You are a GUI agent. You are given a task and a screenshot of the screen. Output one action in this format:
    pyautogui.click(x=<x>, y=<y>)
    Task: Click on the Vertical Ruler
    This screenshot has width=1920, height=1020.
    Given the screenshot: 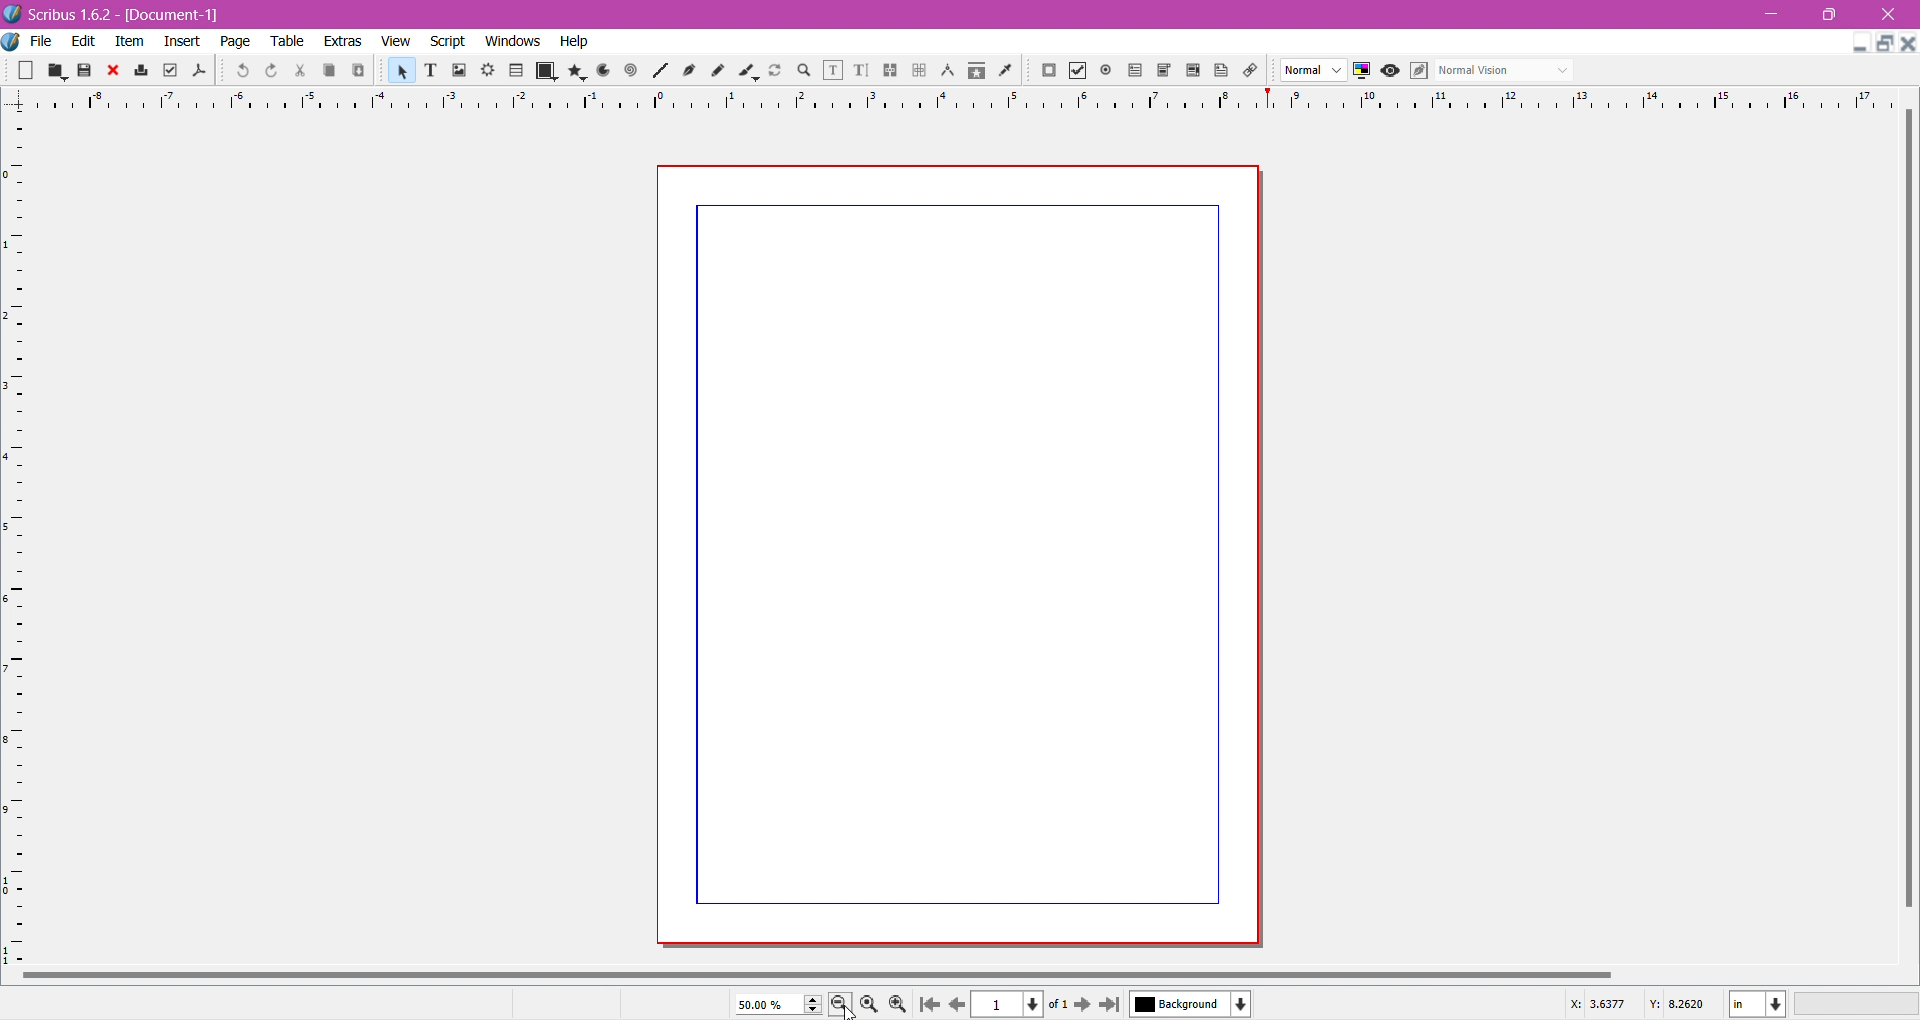 What is the action you would take?
    pyautogui.click(x=20, y=533)
    